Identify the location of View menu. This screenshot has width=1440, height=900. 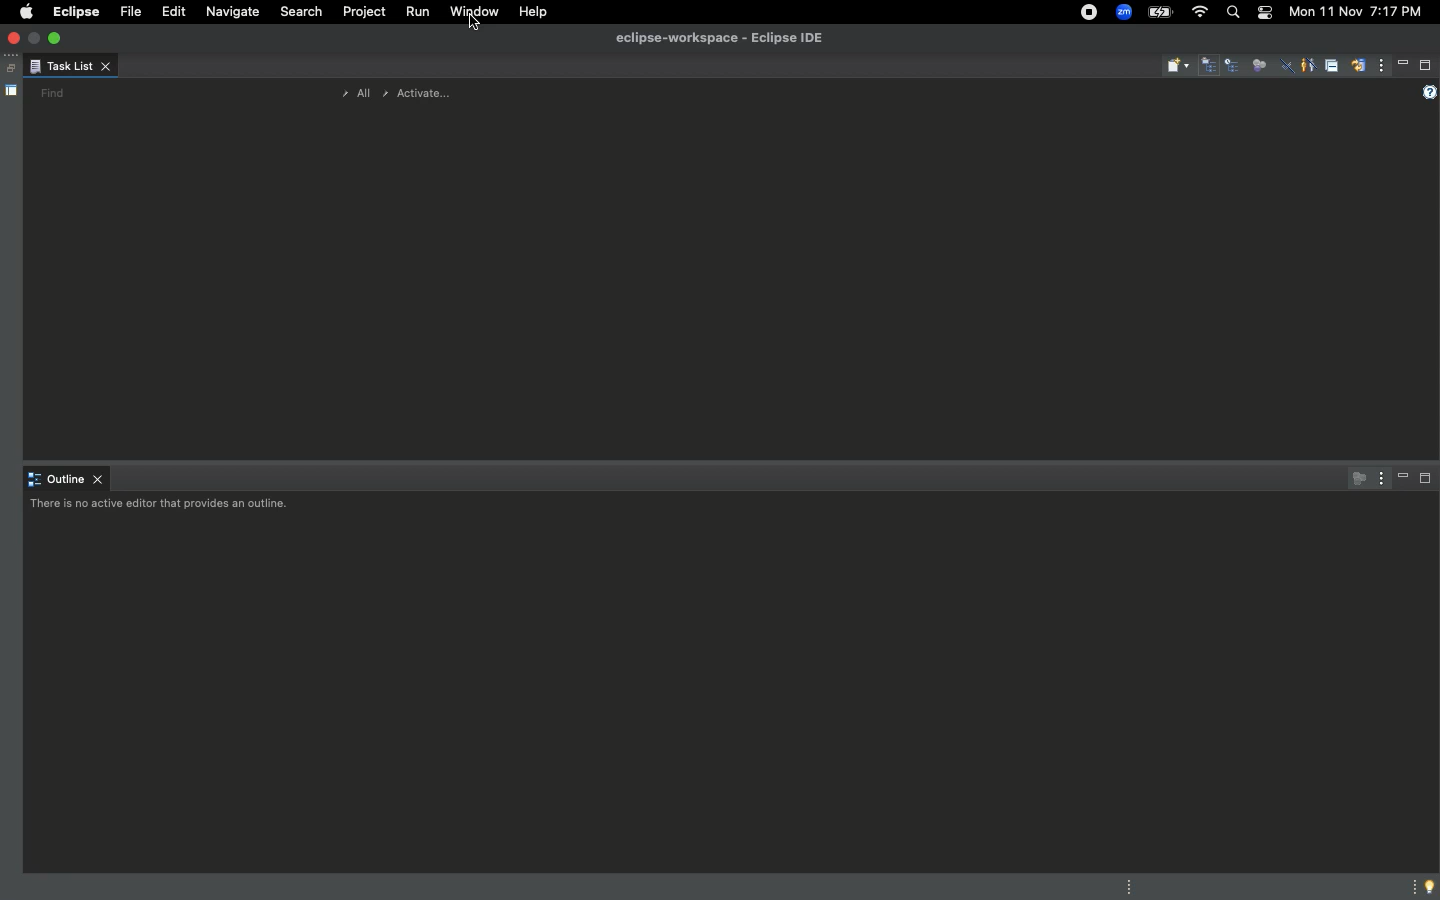
(1378, 477).